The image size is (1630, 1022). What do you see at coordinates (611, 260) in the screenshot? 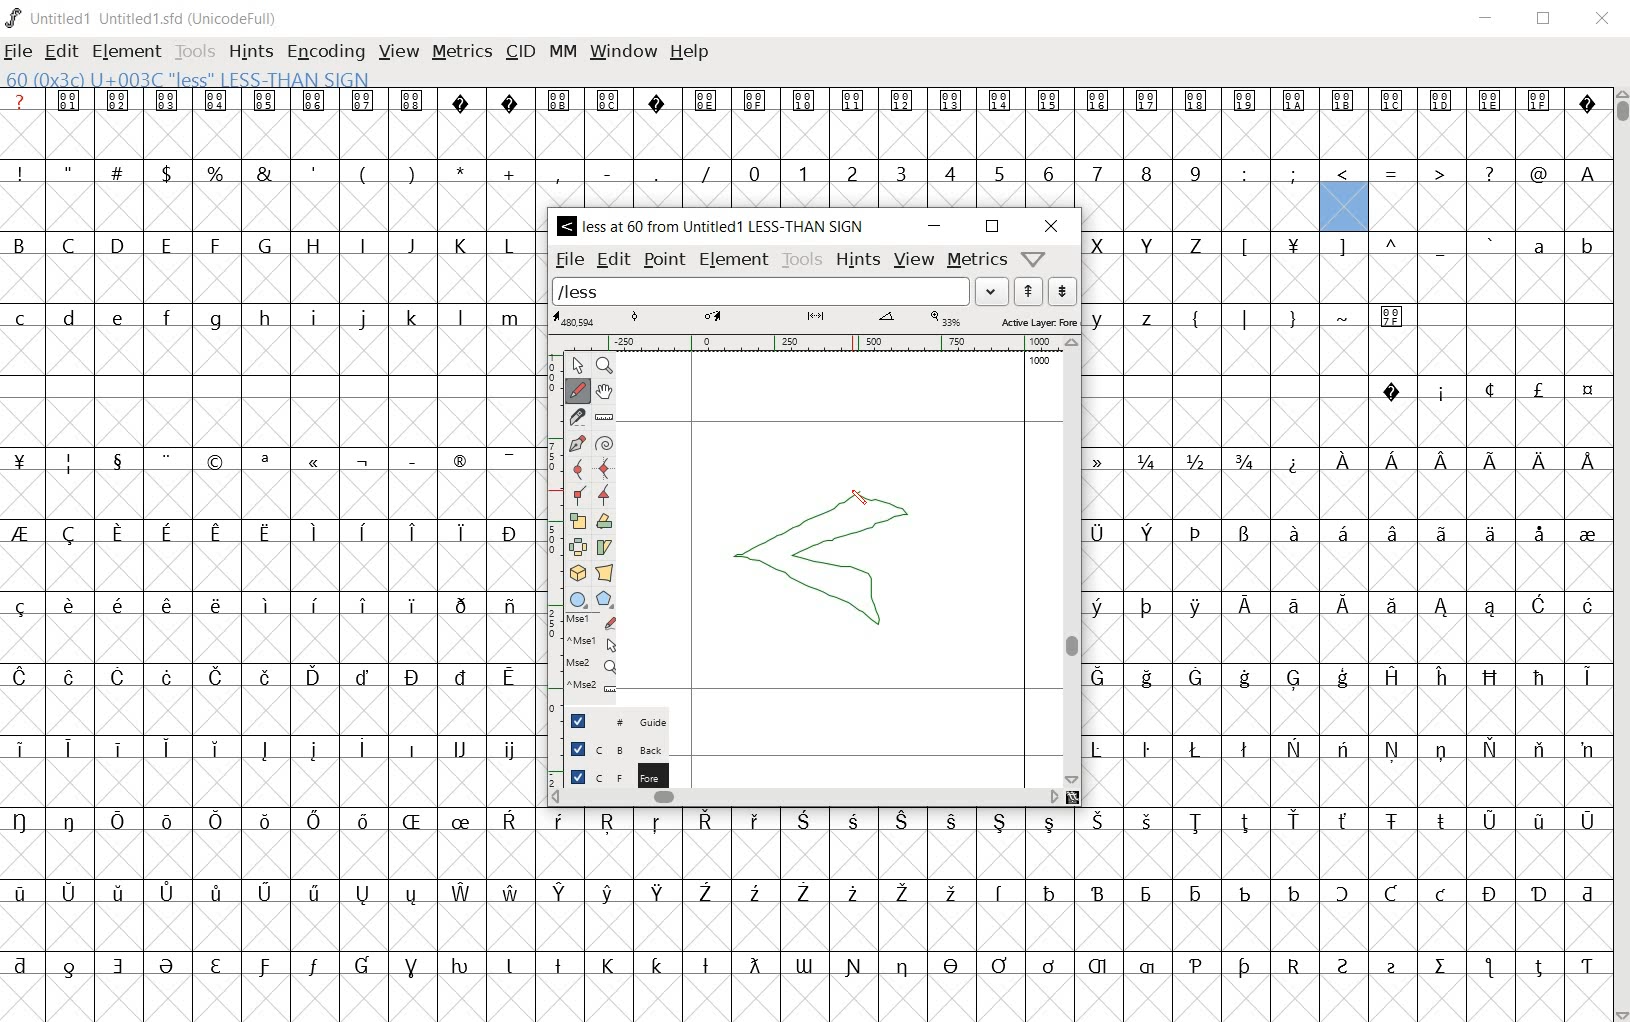
I see `edit` at bounding box center [611, 260].